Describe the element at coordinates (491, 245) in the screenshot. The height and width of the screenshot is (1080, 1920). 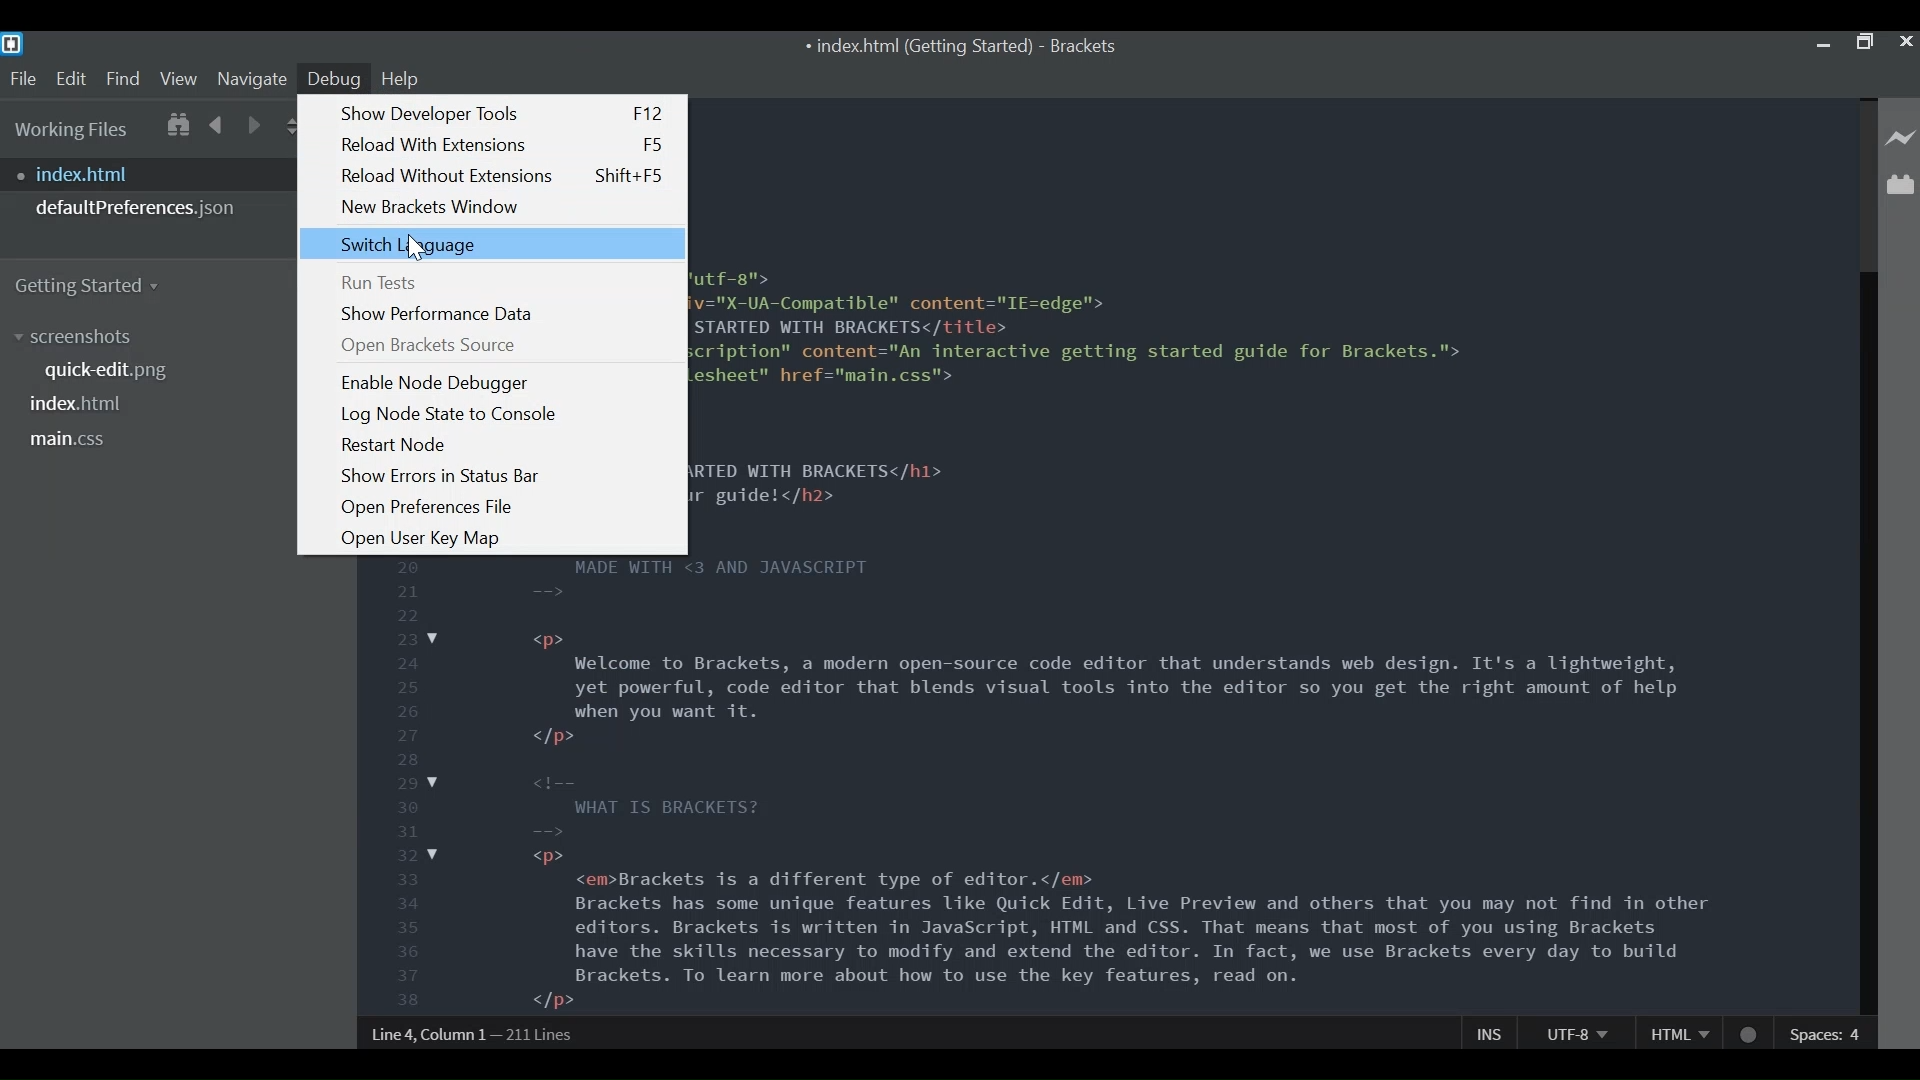
I see `Switch Language` at that location.